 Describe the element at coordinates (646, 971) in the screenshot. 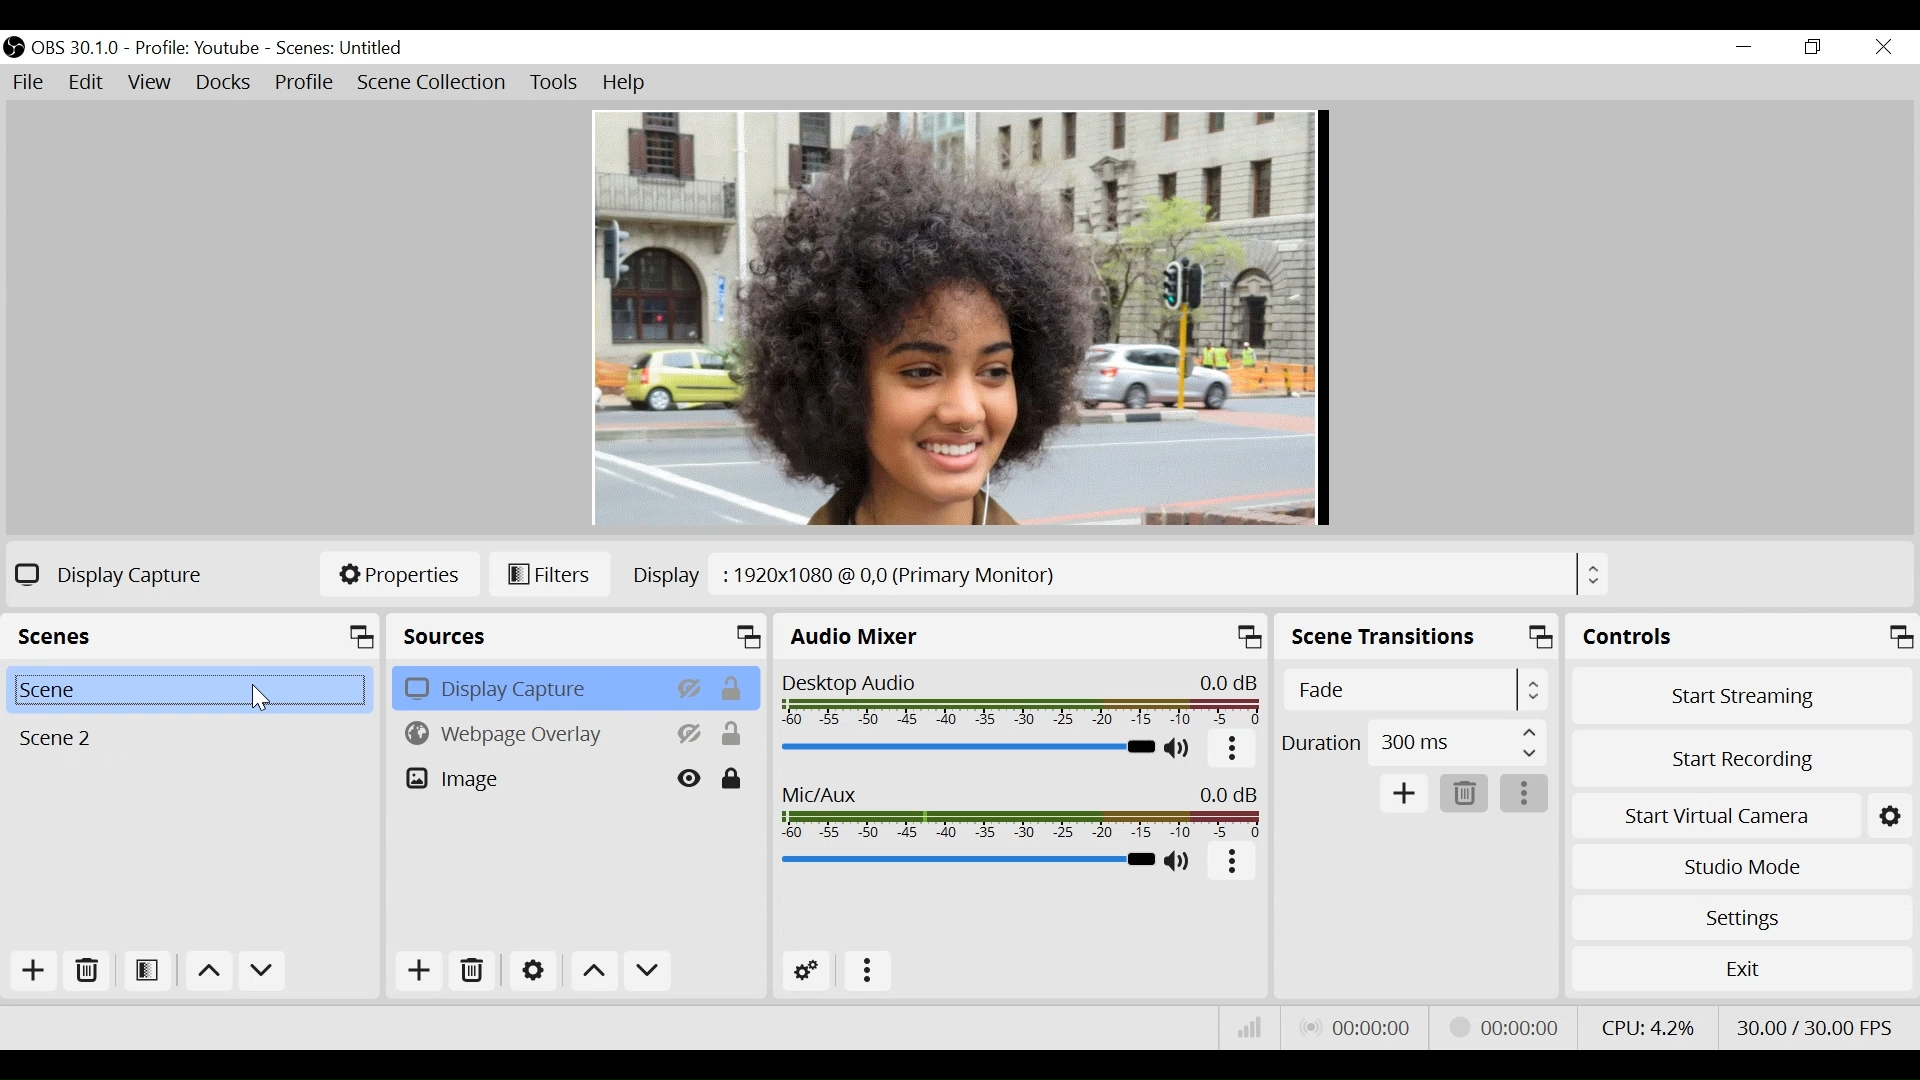

I see `Move down` at that location.